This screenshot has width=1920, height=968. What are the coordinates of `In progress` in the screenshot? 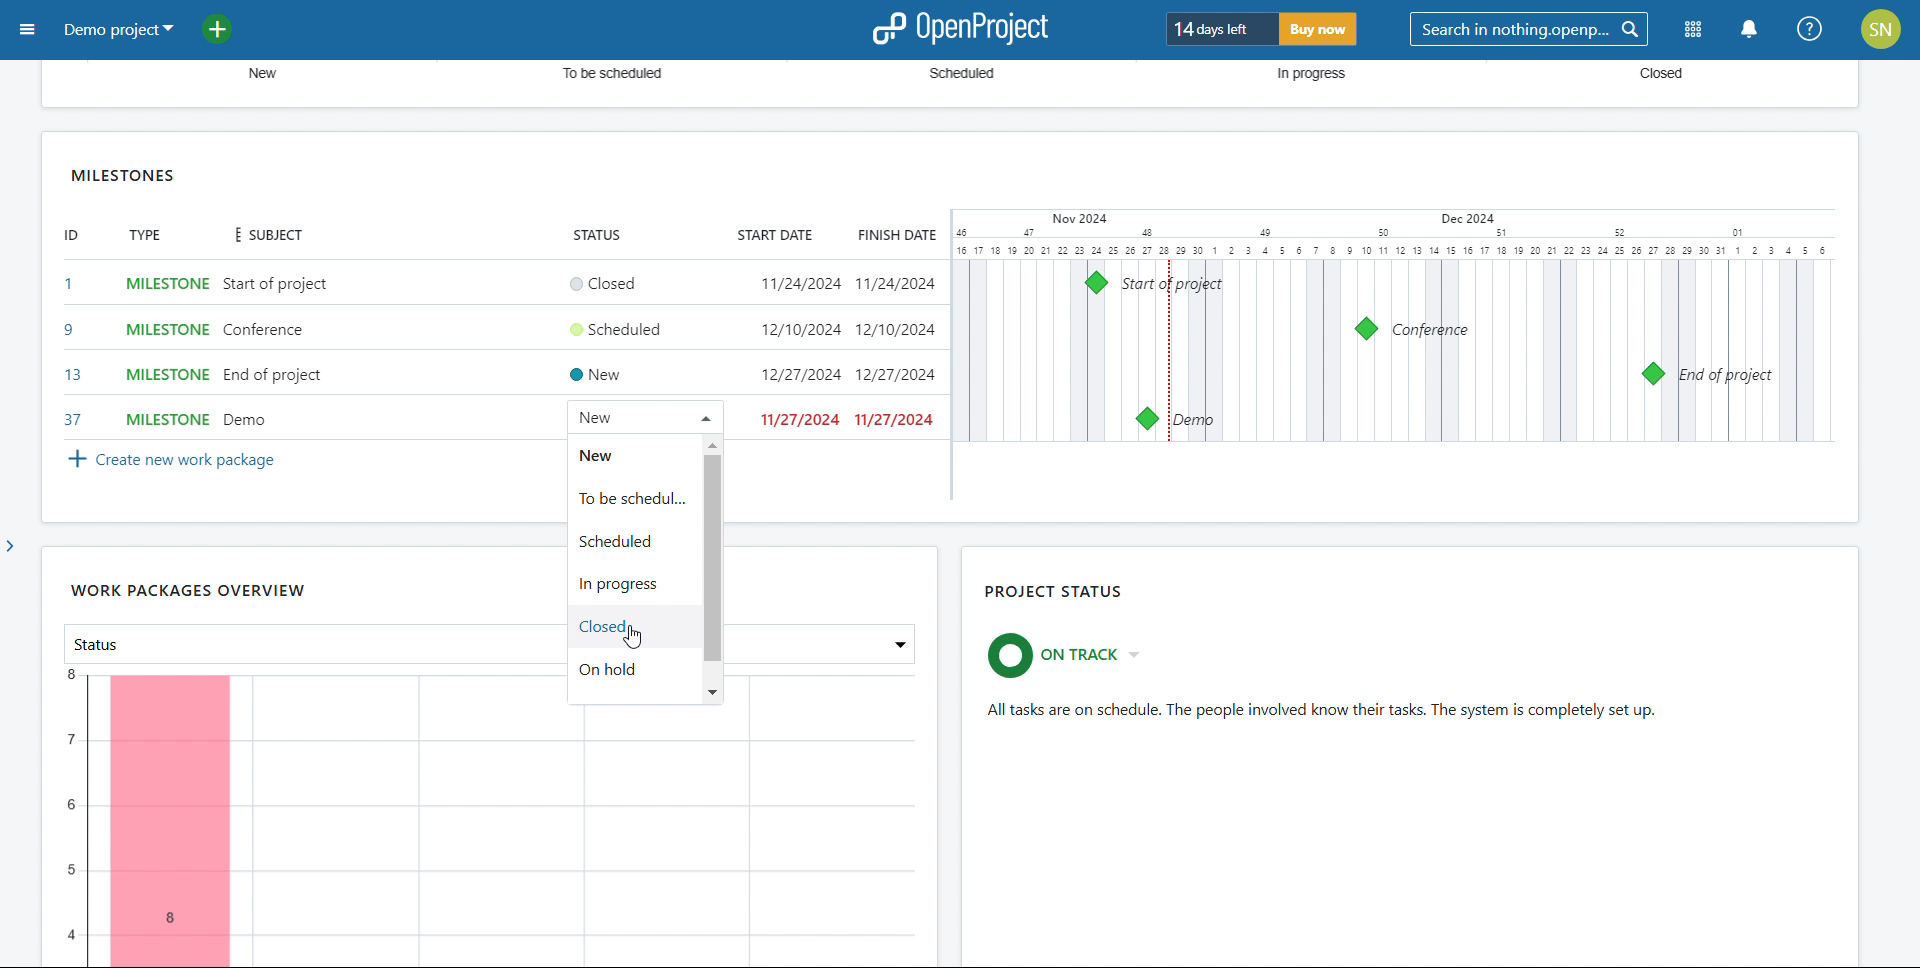 It's located at (1304, 75).